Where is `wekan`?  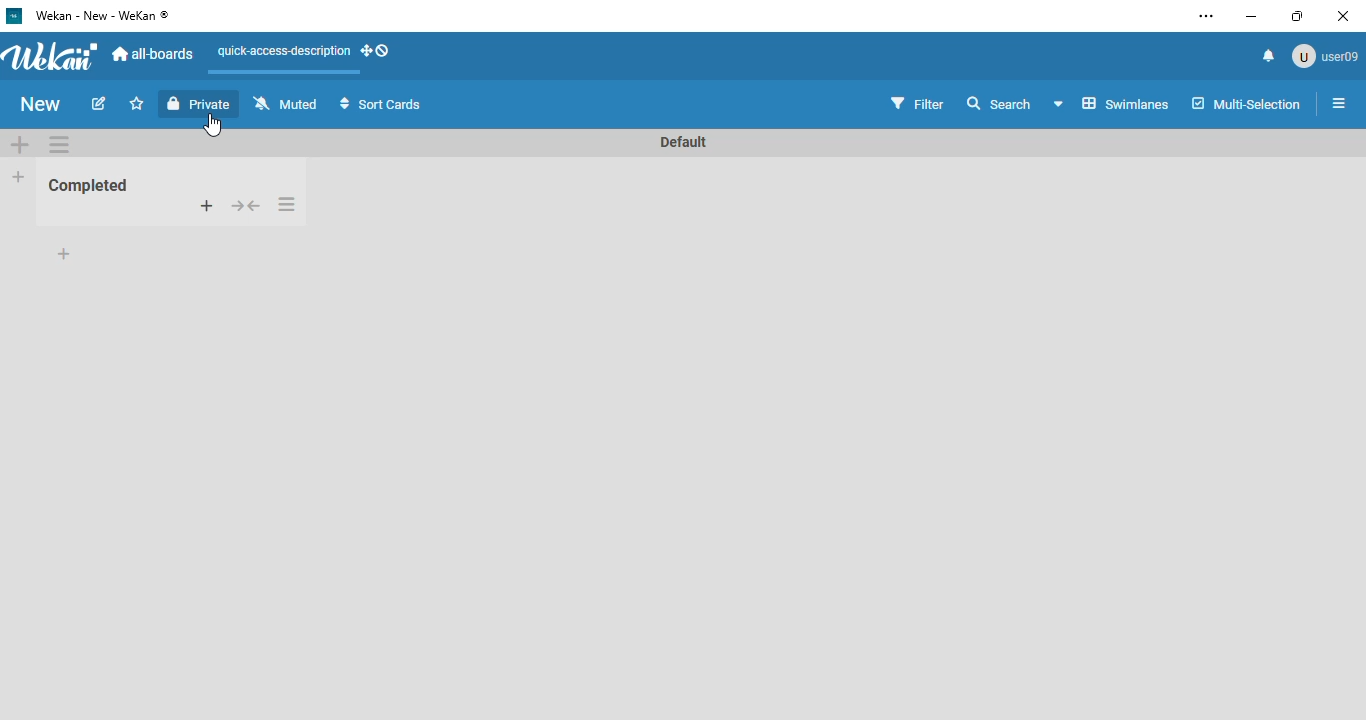
wekan is located at coordinates (53, 56).